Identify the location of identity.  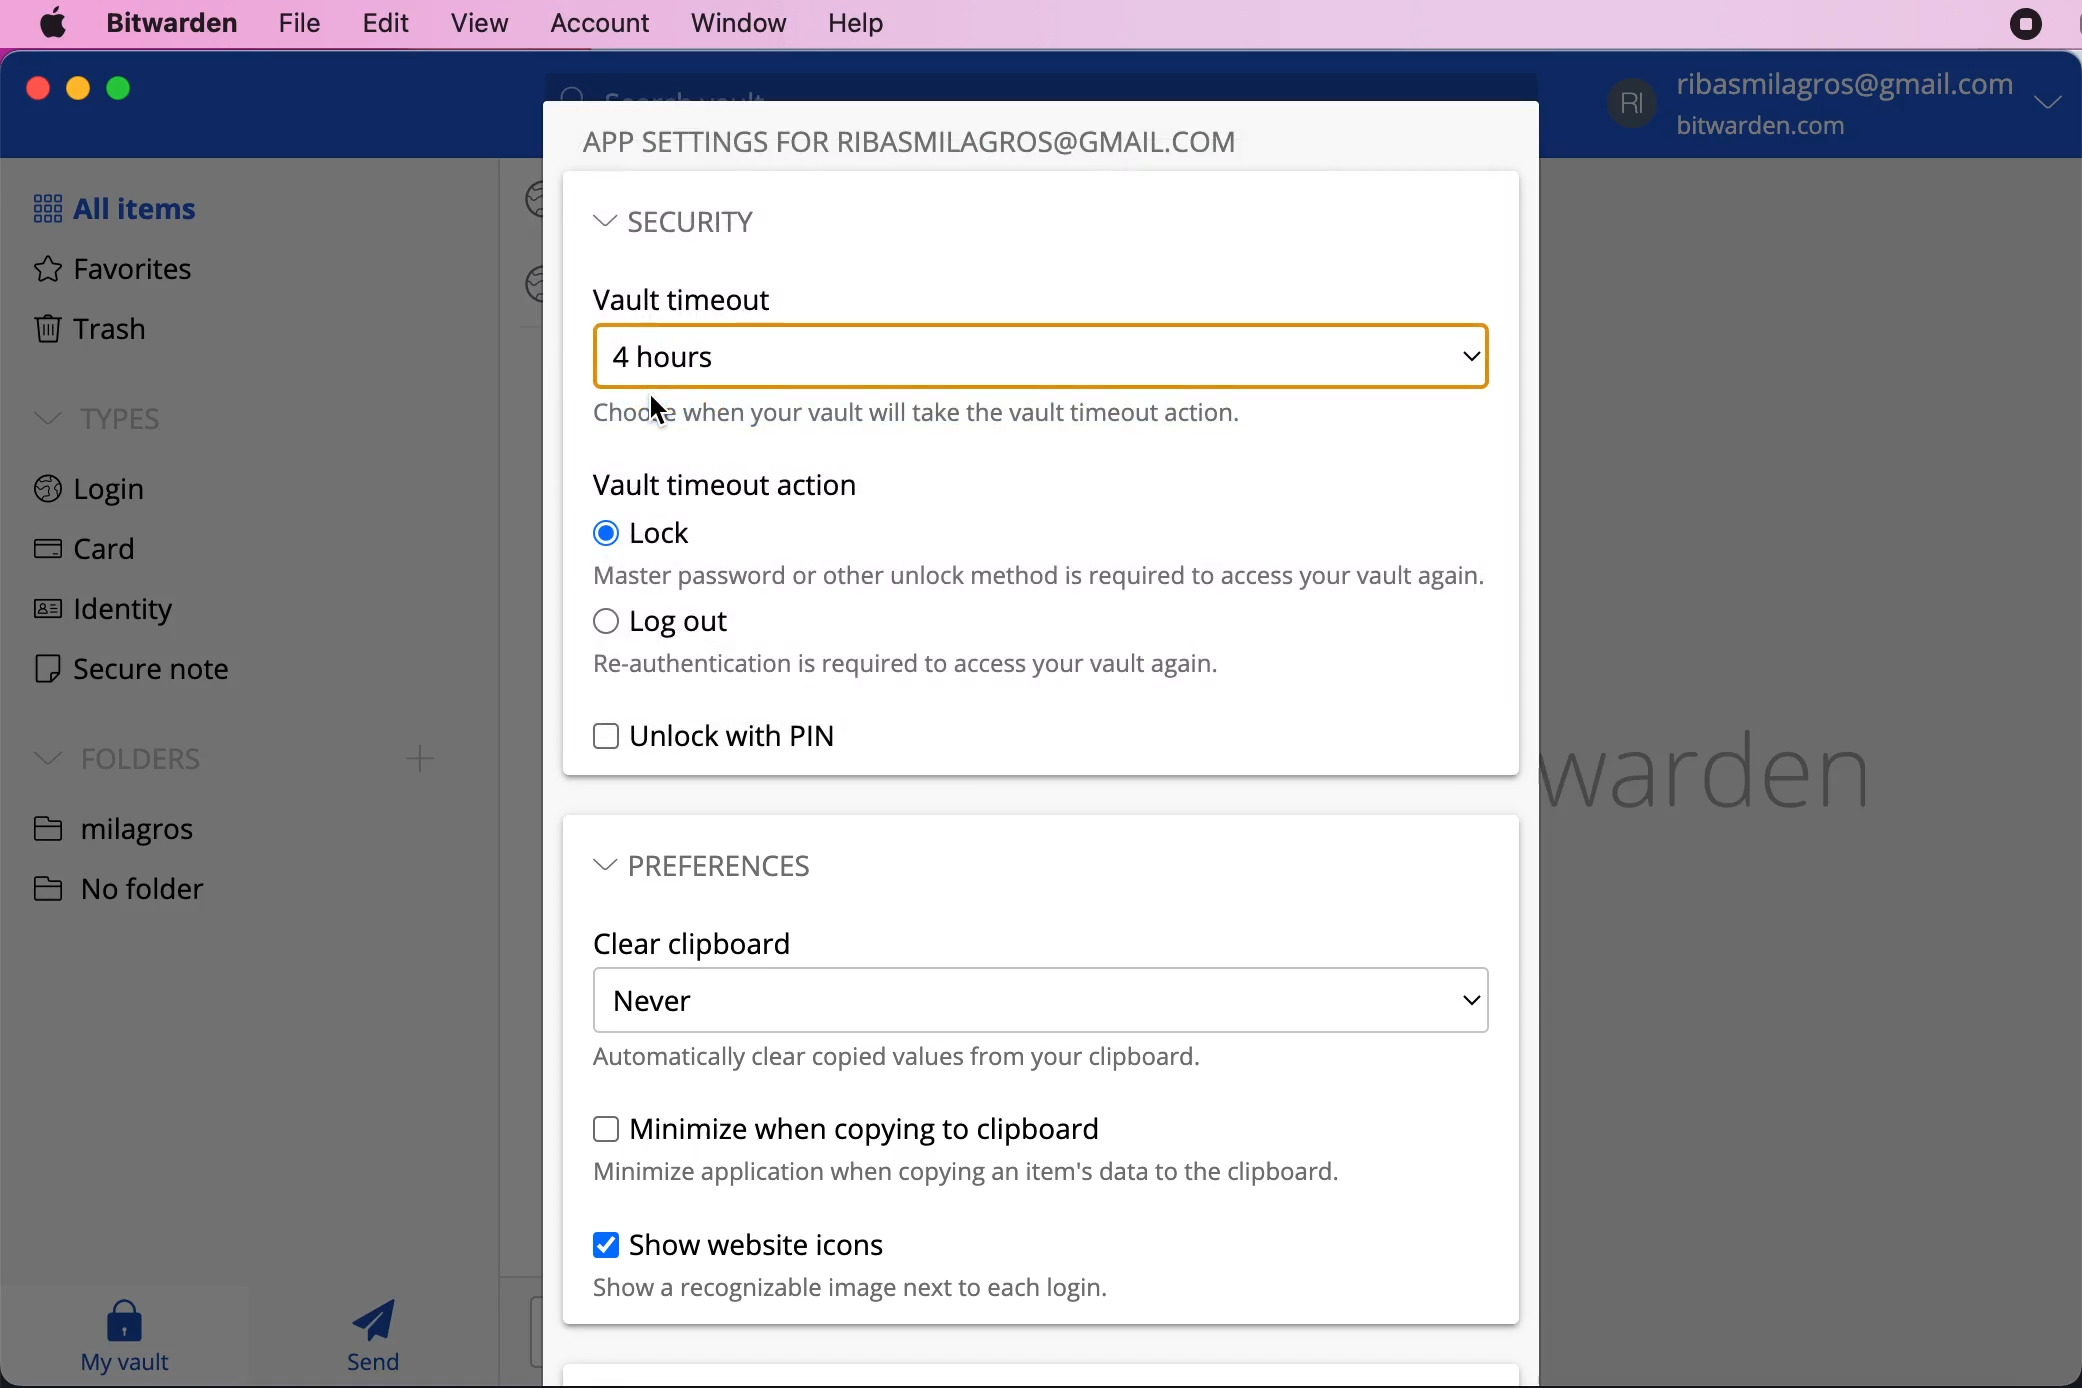
(98, 614).